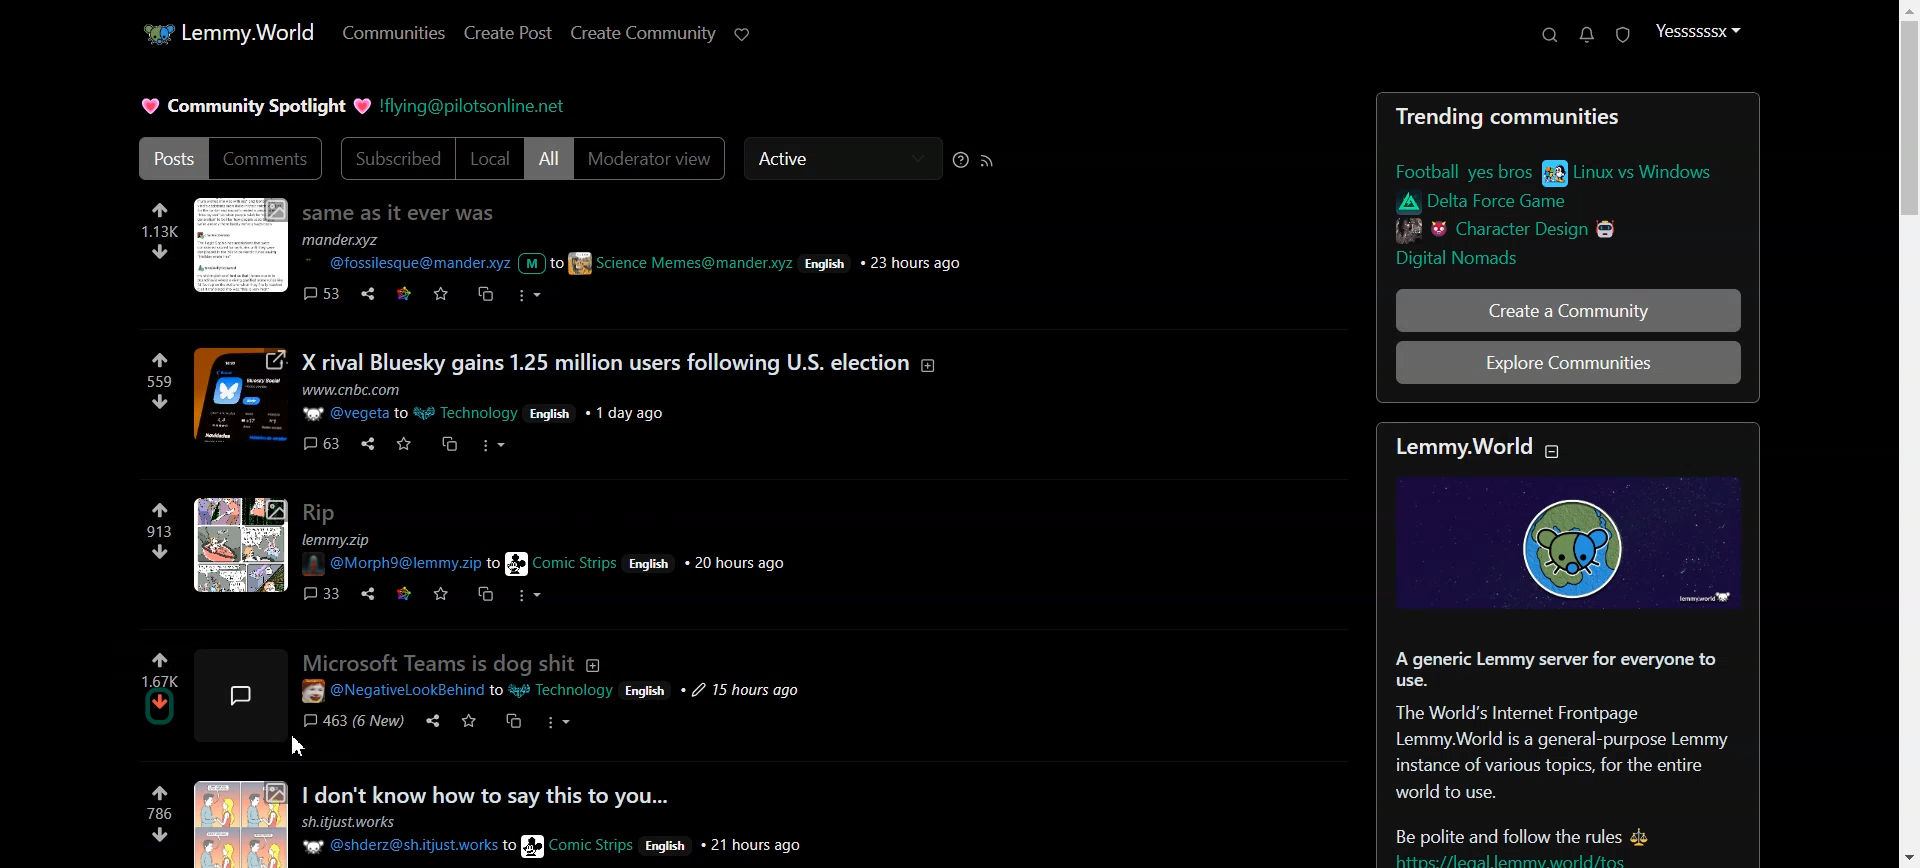 The width and height of the screenshot is (1920, 868). Describe the element at coordinates (321, 295) in the screenshot. I see `comments` at that location.